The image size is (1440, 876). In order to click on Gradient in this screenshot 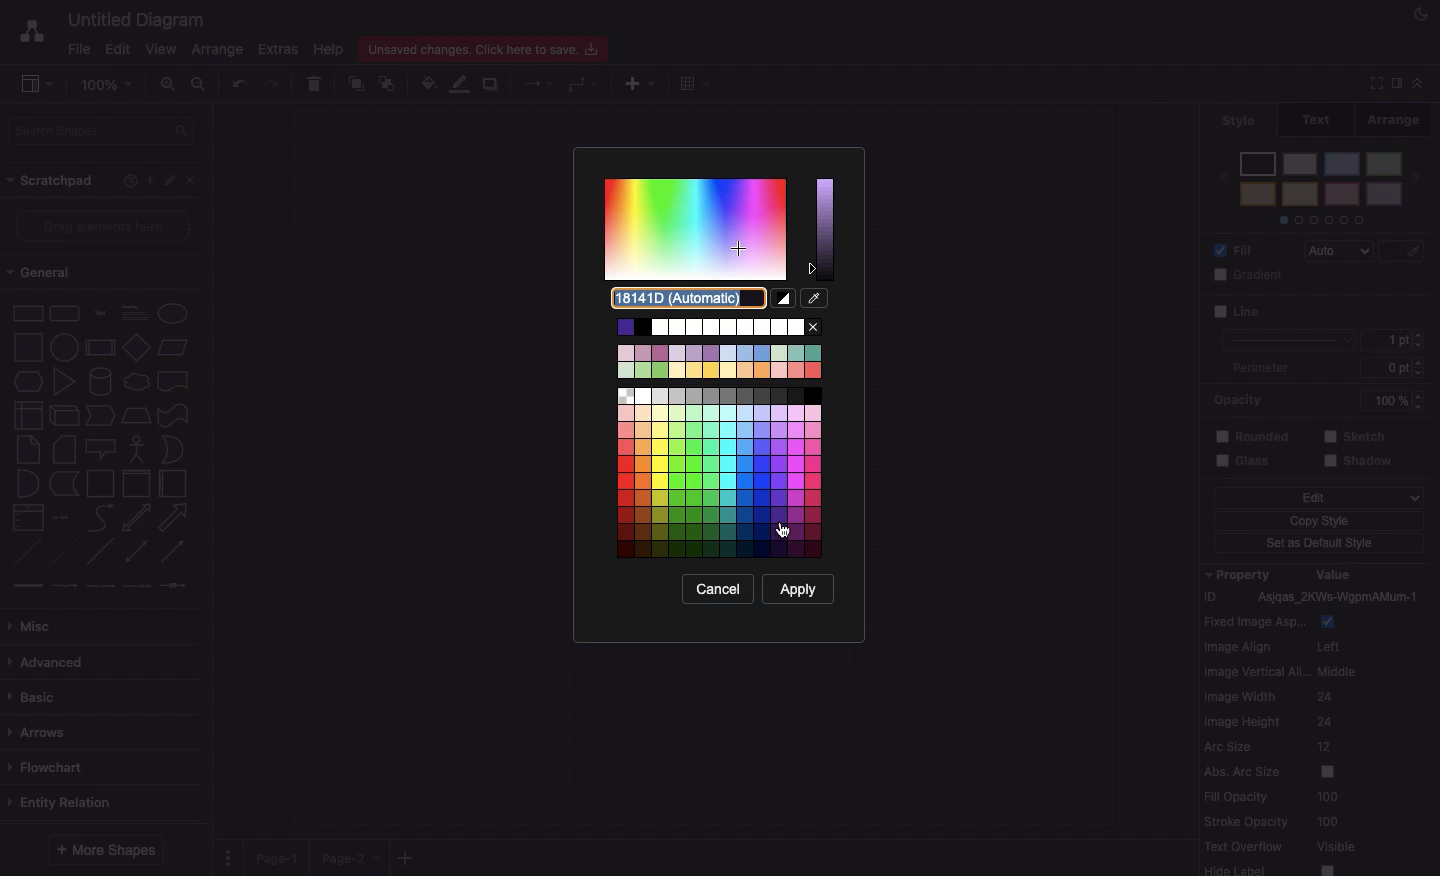, I will do `click(1252, 275)`.